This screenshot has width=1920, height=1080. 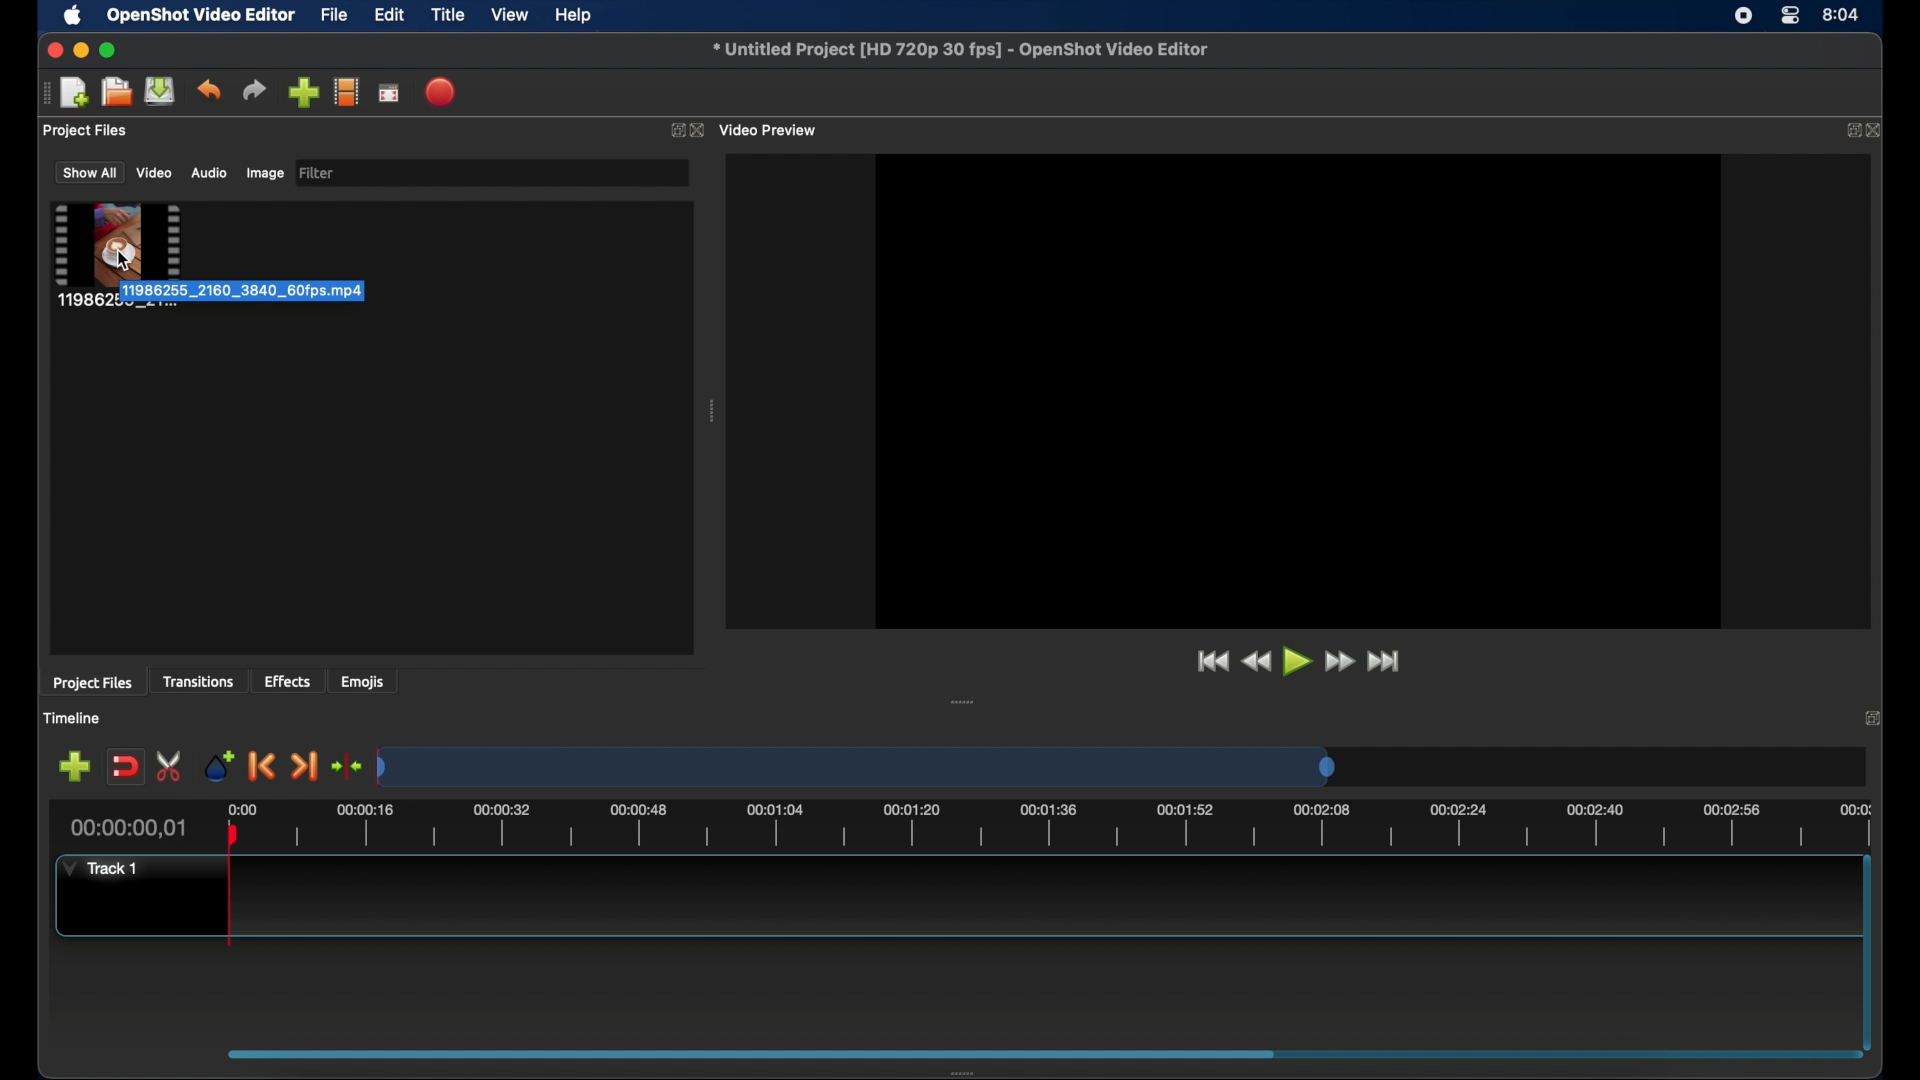 I want to click on track1, so click(x=101, y=868).